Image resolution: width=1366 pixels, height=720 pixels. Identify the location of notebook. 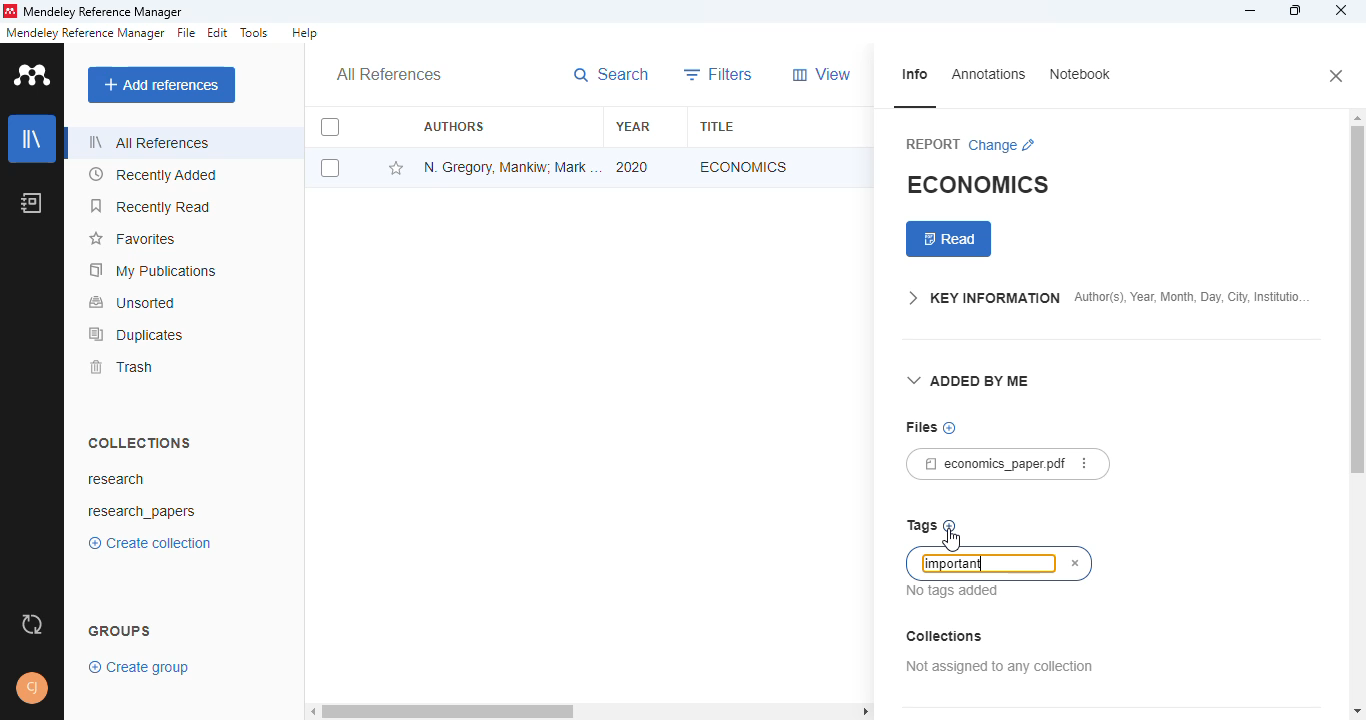
(32, 203).